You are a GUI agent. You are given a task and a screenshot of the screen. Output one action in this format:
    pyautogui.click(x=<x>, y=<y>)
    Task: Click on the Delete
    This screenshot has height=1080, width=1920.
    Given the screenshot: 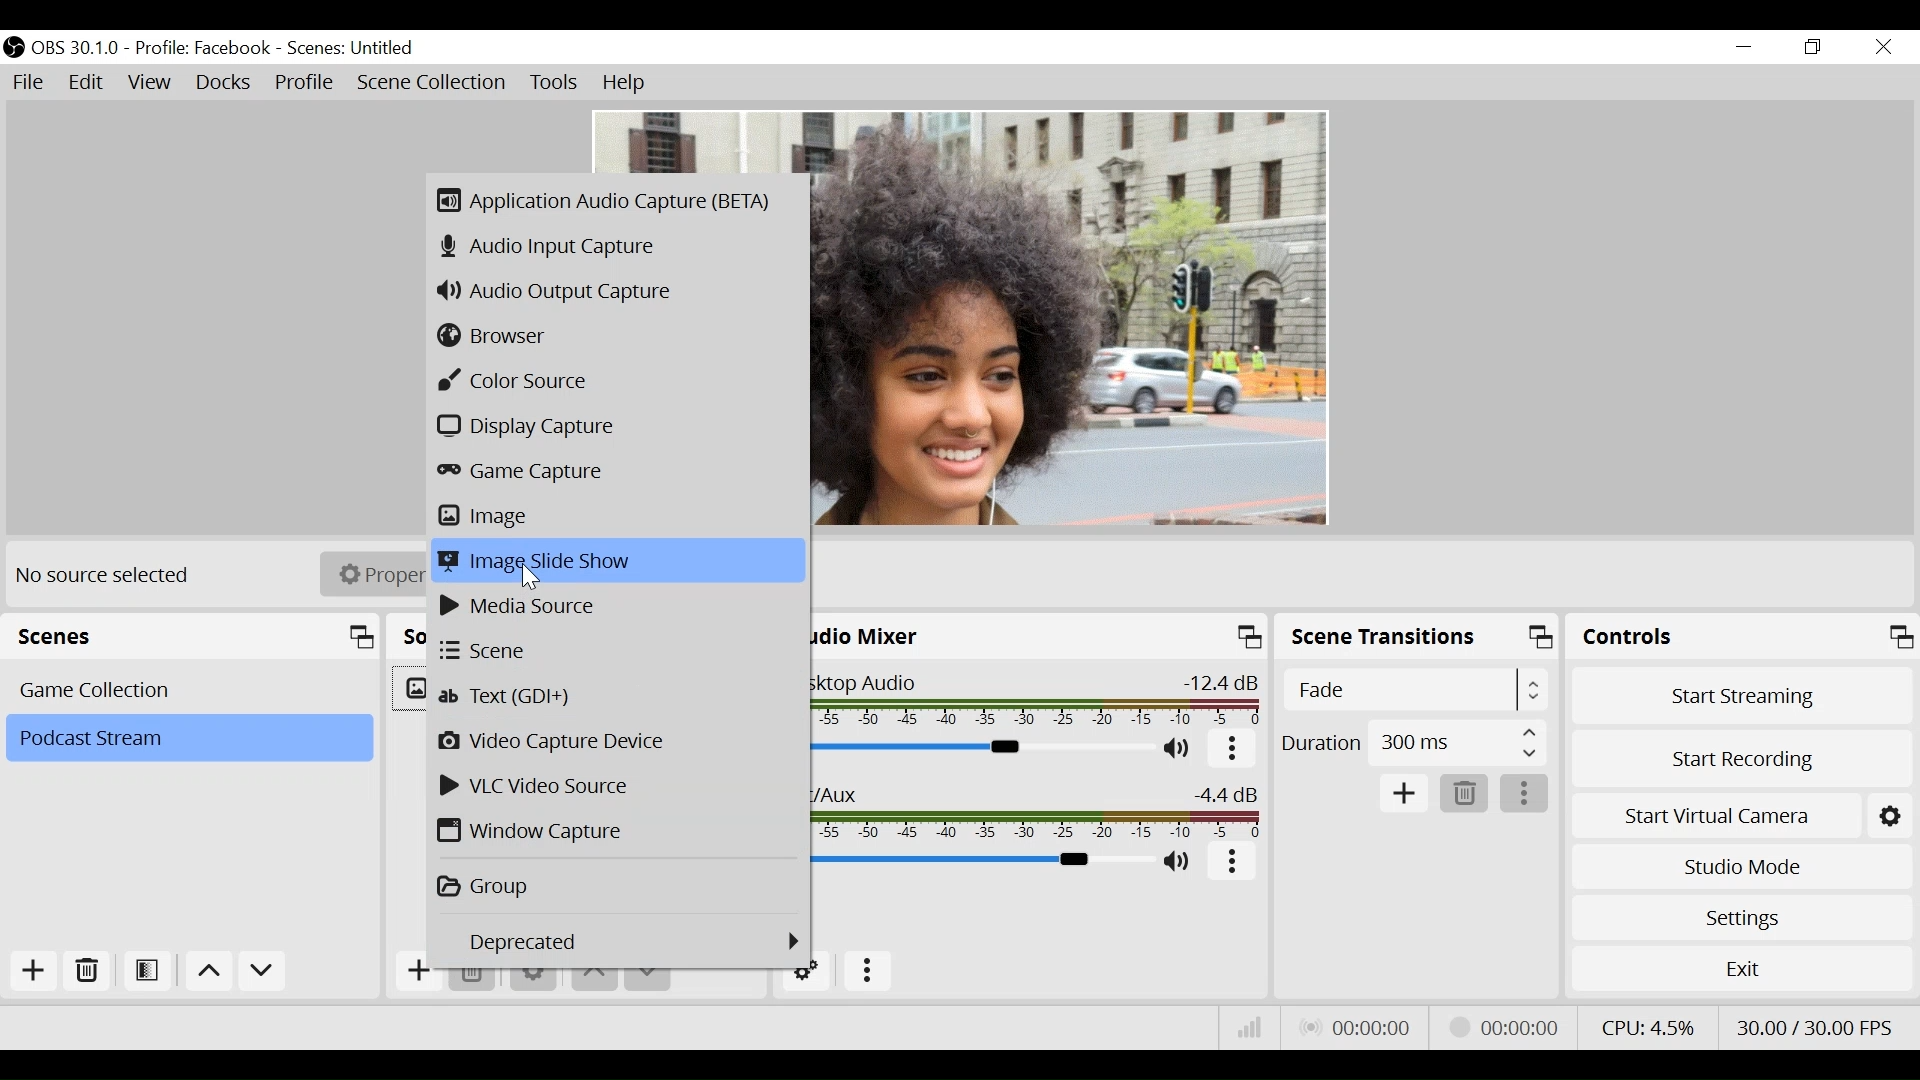 What is the action you would take?
    pyautogui.click(x=1465, y=795)
    